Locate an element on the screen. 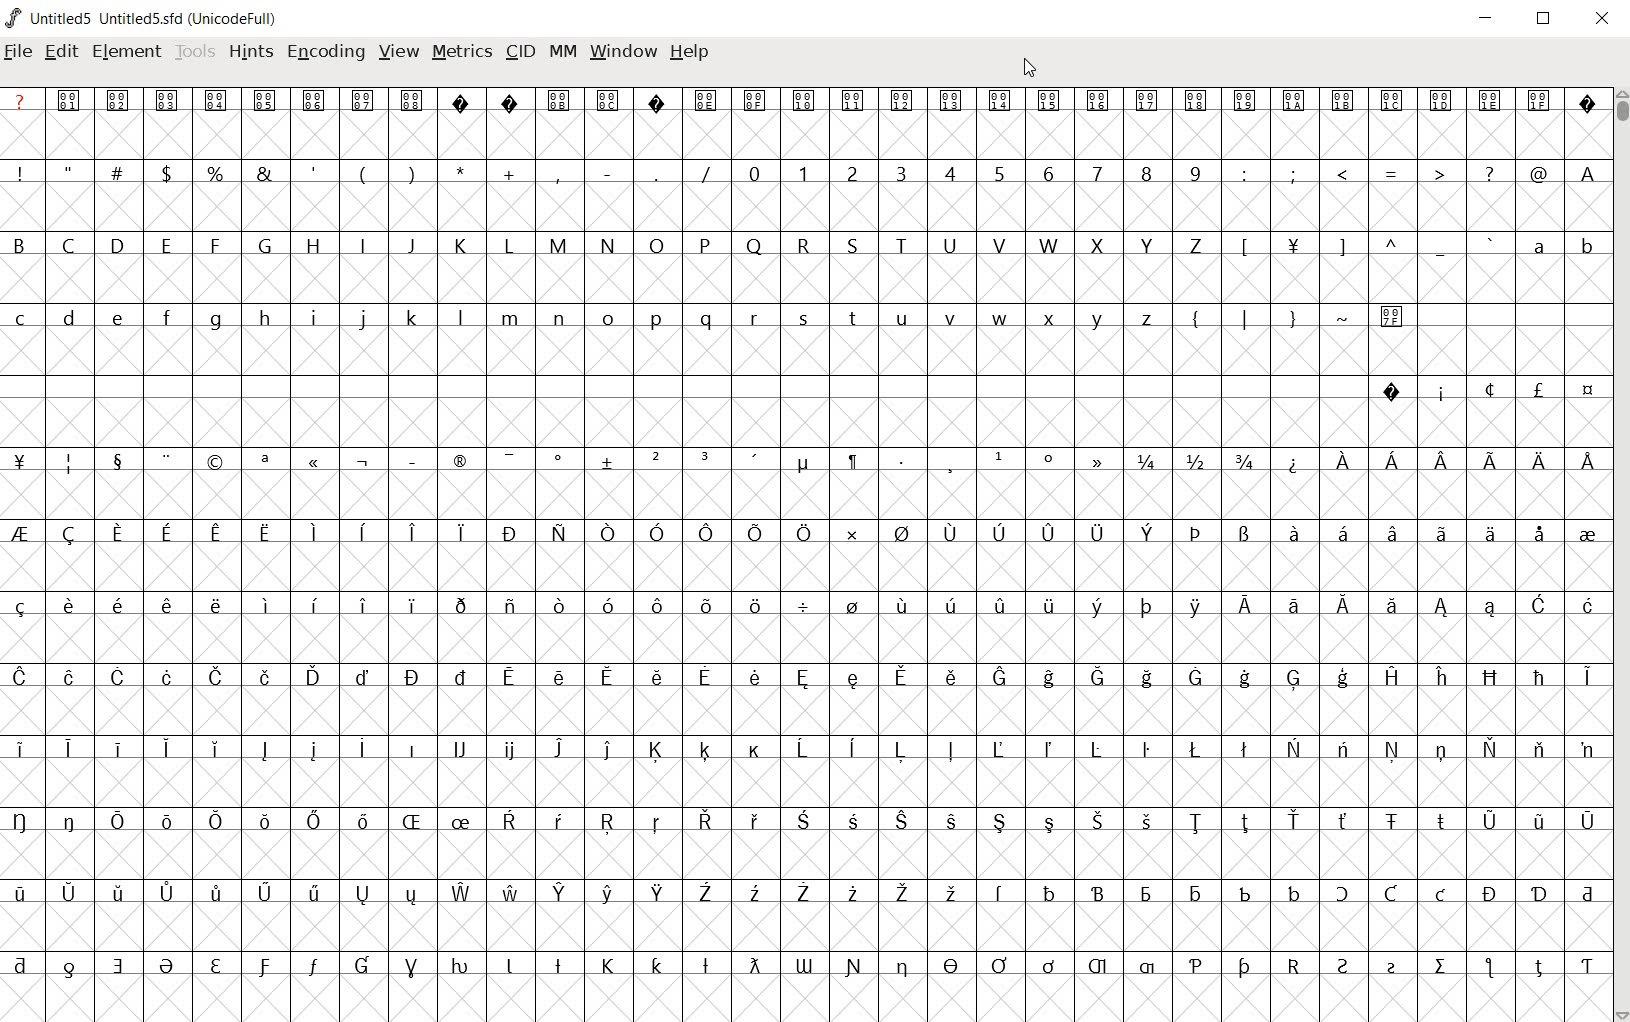 This screenshot has height=1022, width=1630. > is located at coordinates (1441, 174).